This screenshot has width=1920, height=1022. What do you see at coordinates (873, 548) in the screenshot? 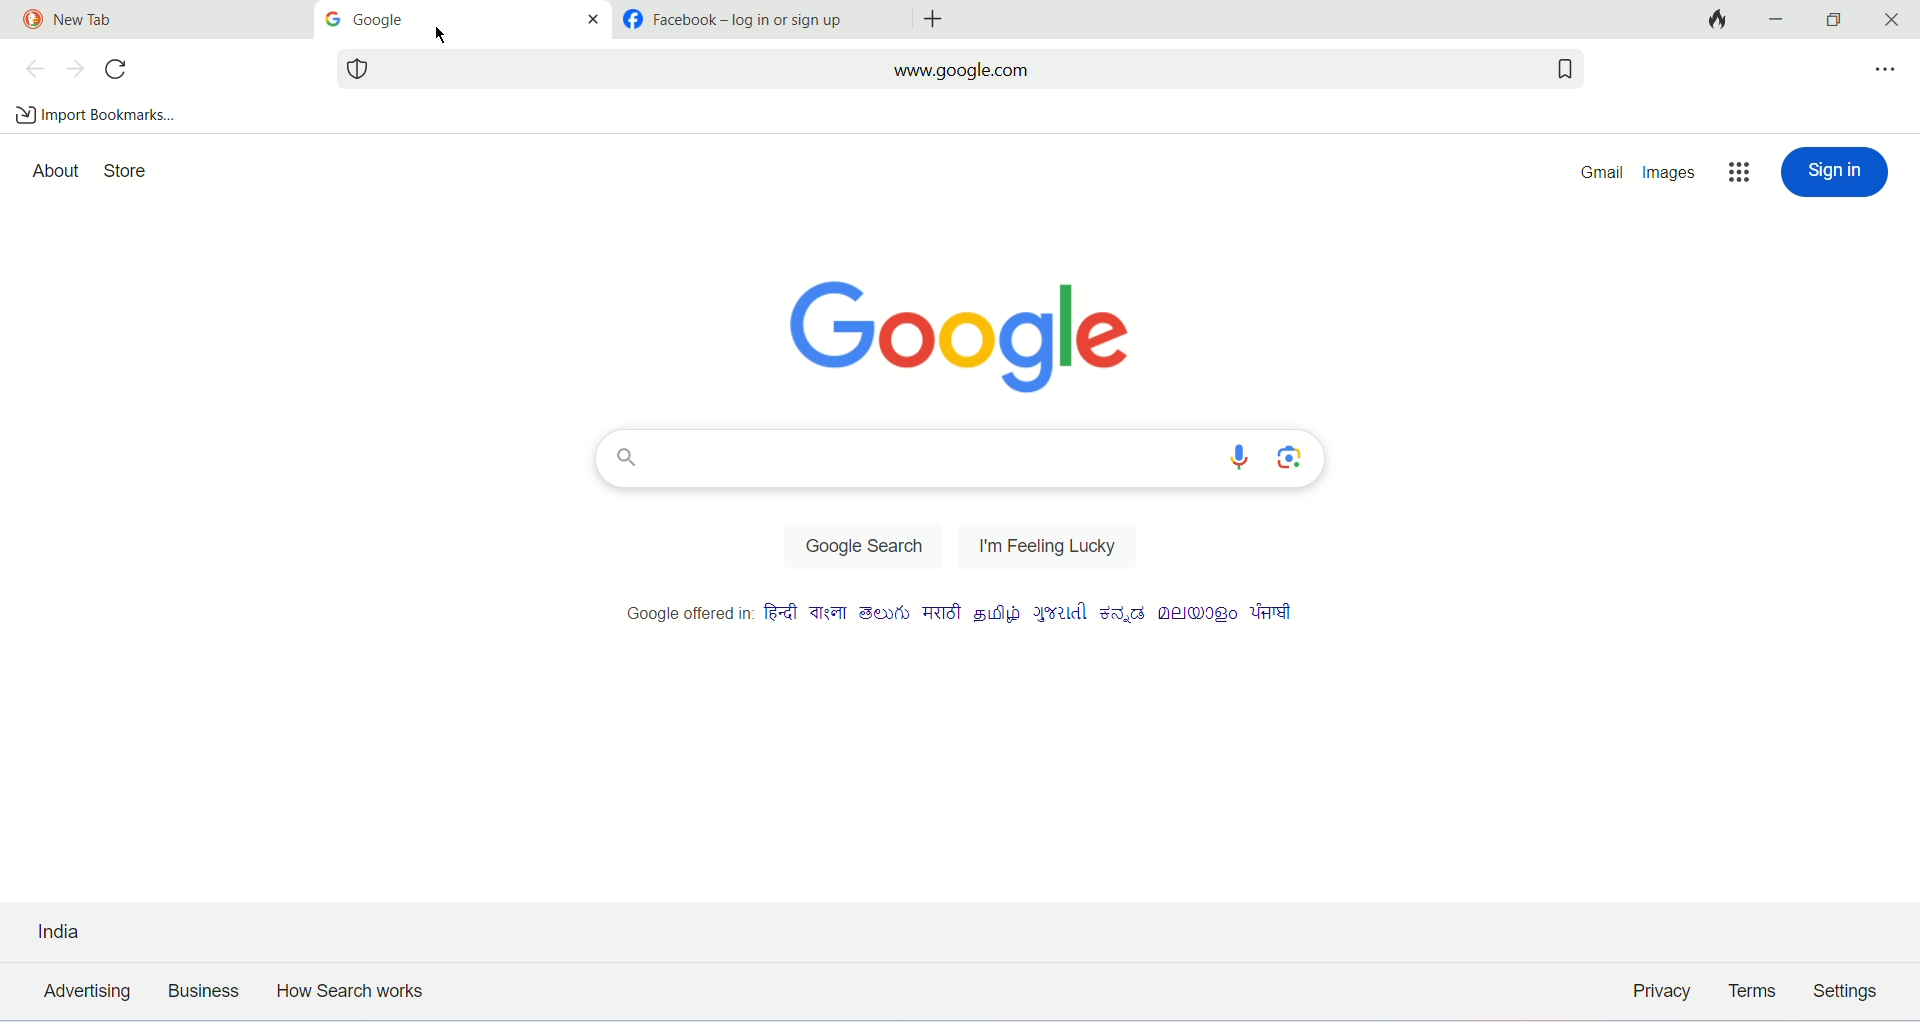
I see `google search` at bounding box center [873, 548].